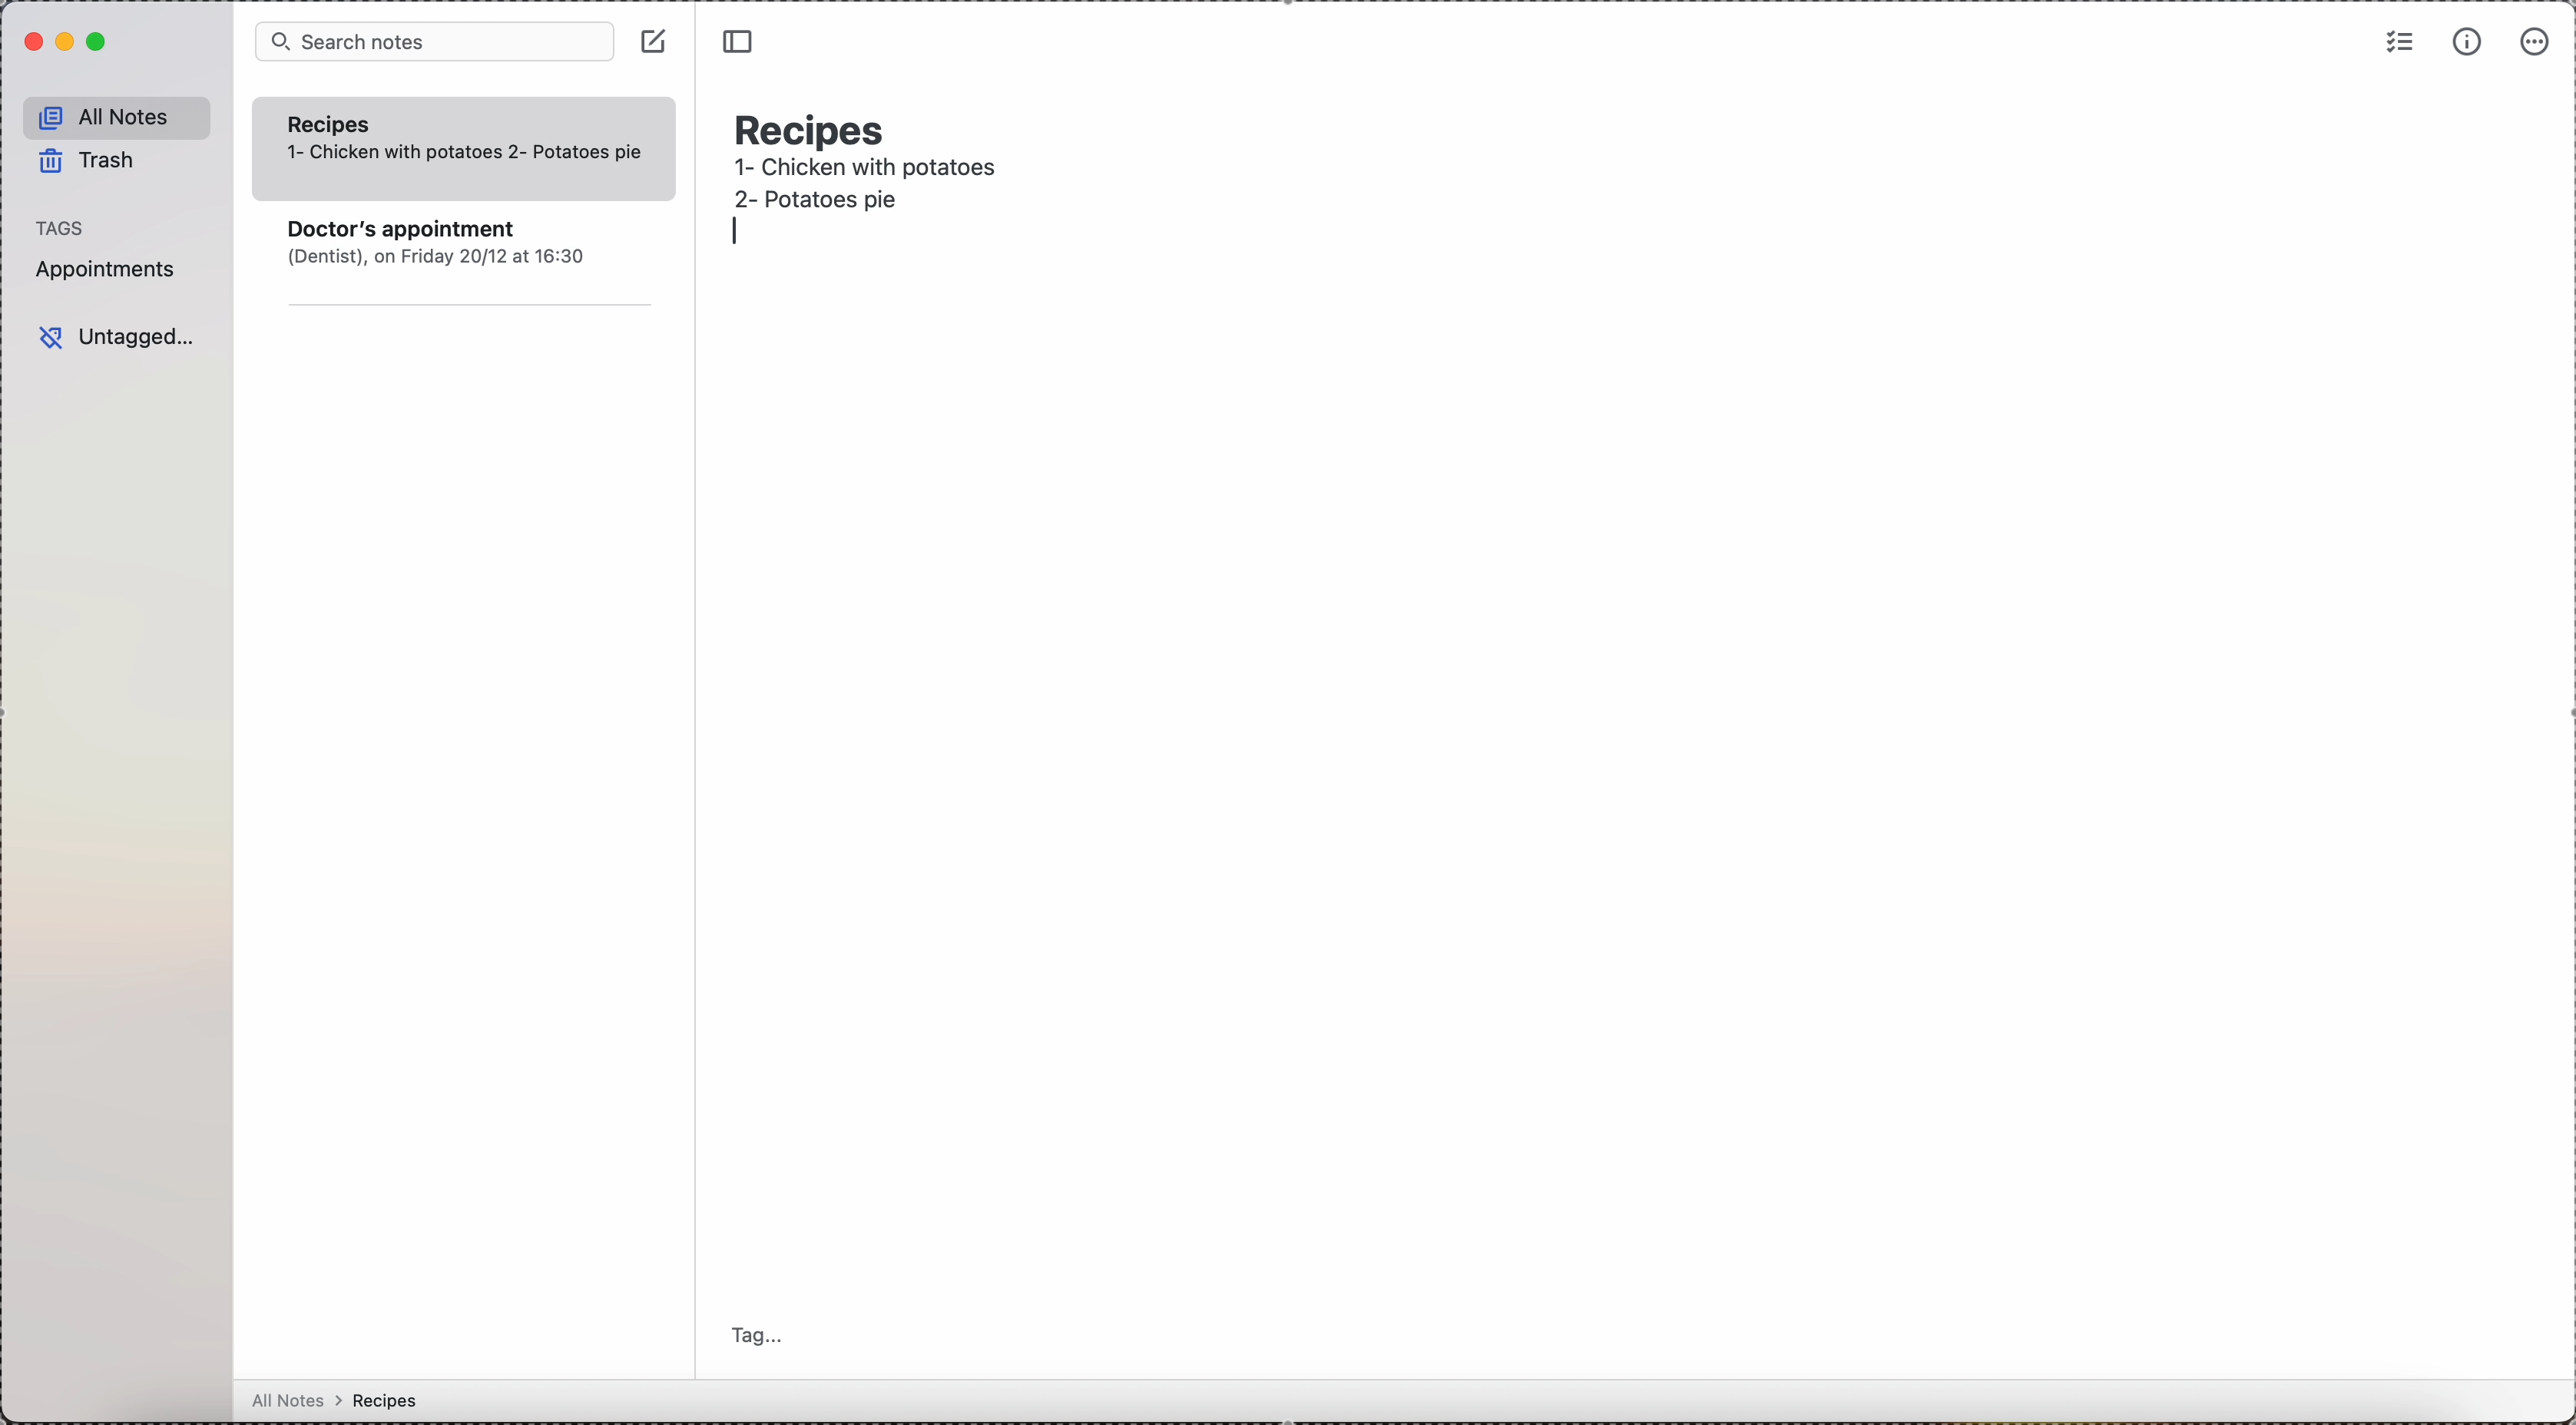  I want to click on search bar, so click(433, 42).